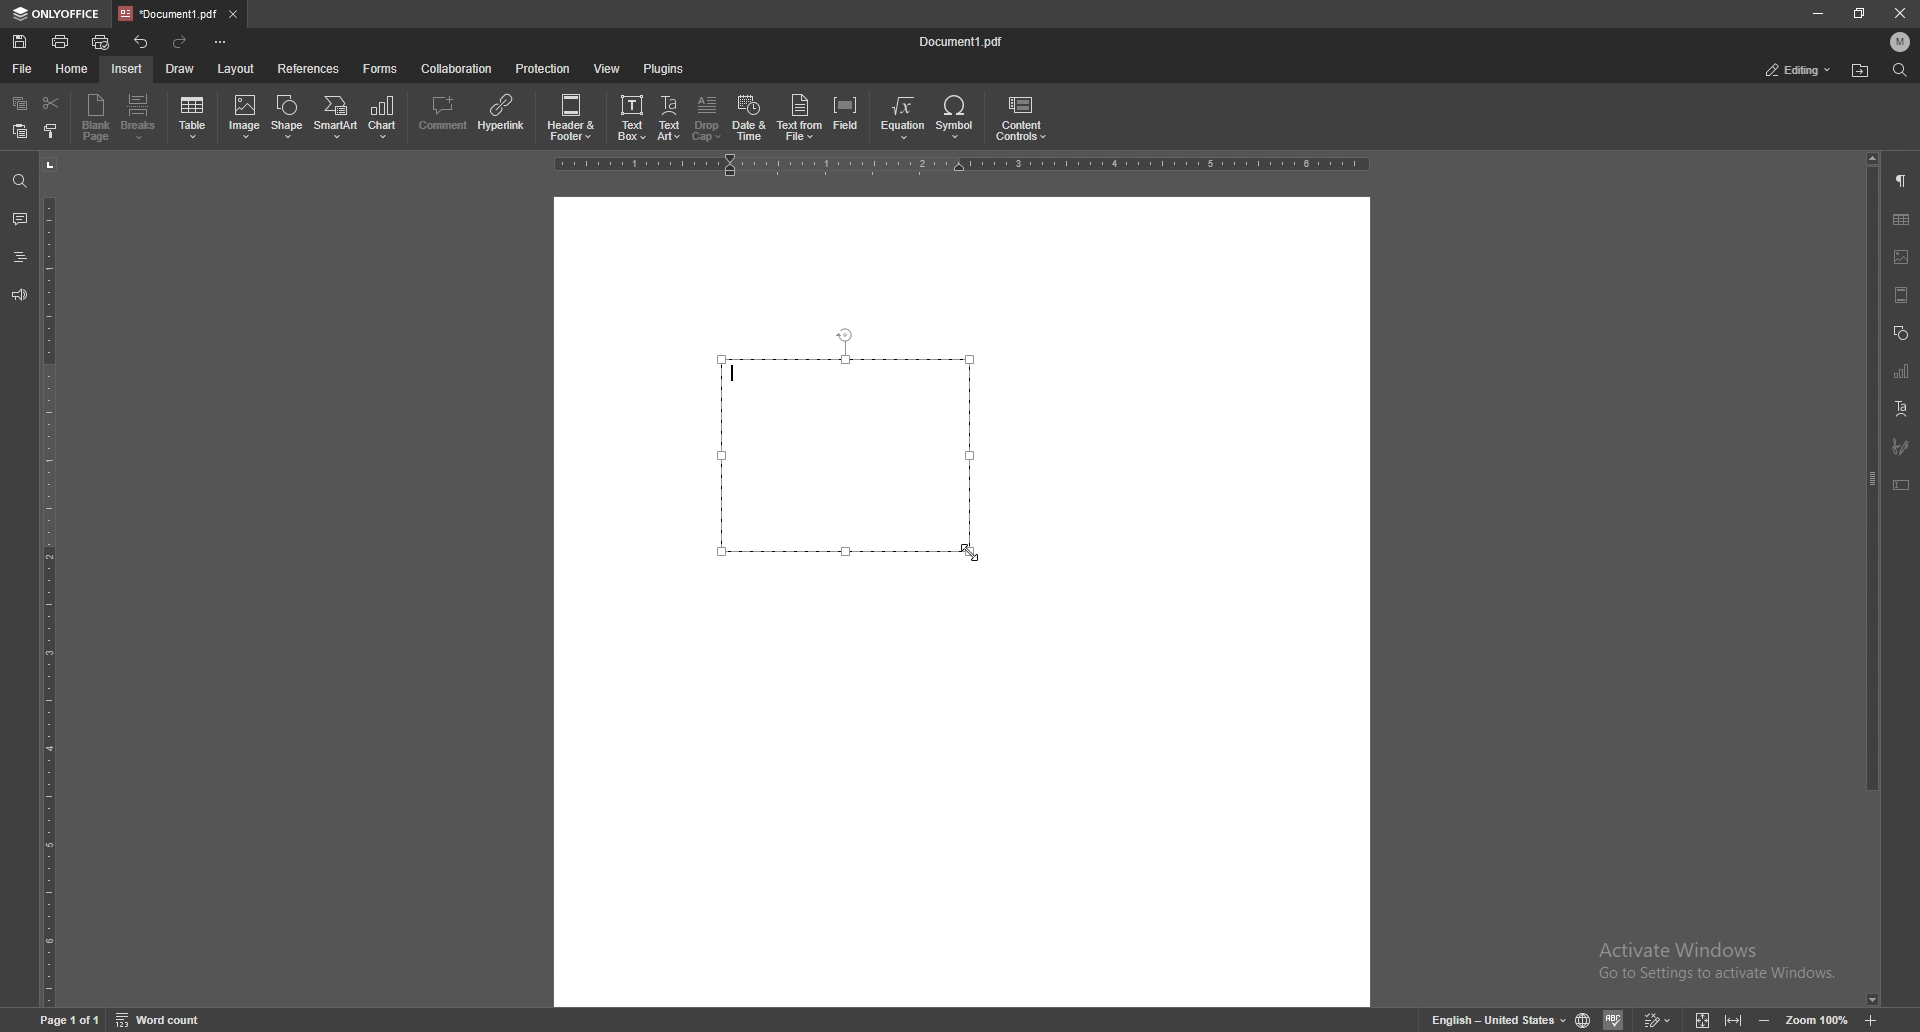  What do you see at coordinates (1901, 445) in the screenshot?
I see `signature field` at bounding box center [1901, 445].